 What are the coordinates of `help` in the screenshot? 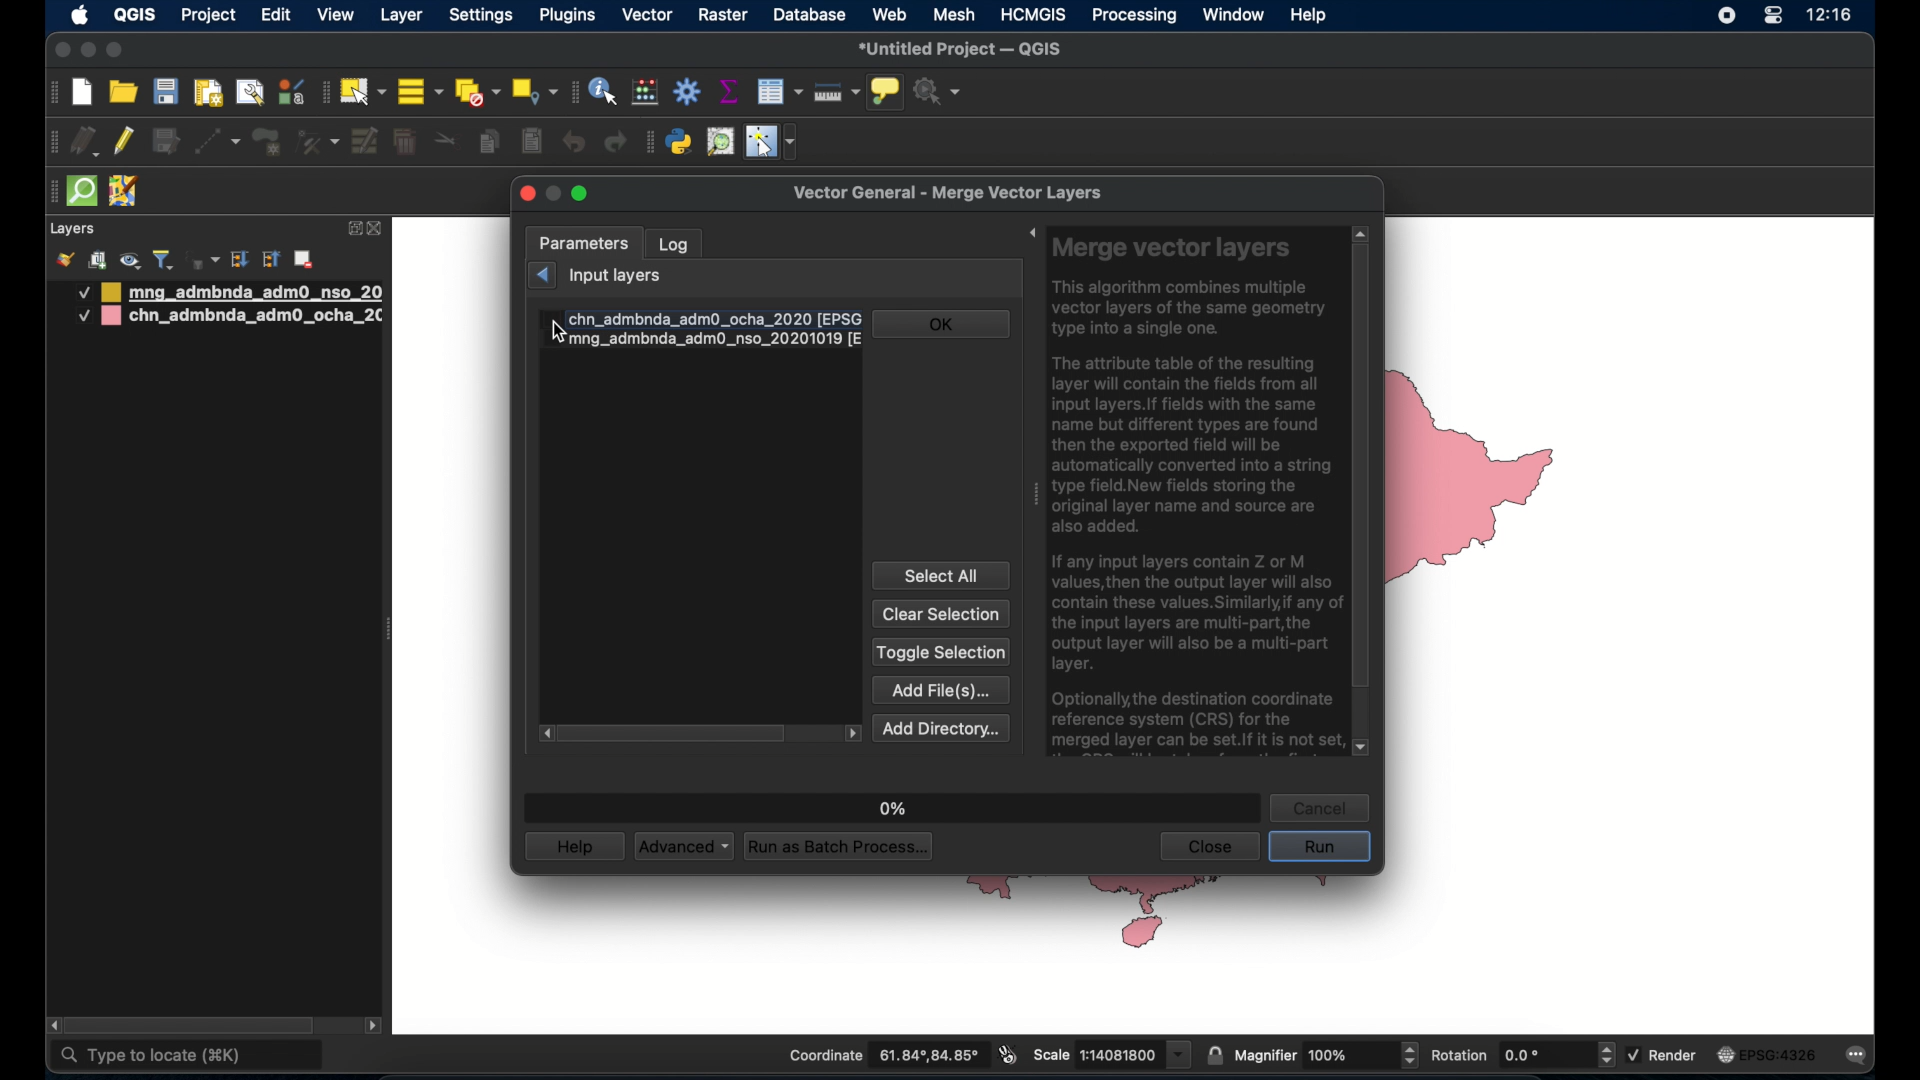 It's located at (1309, 14).